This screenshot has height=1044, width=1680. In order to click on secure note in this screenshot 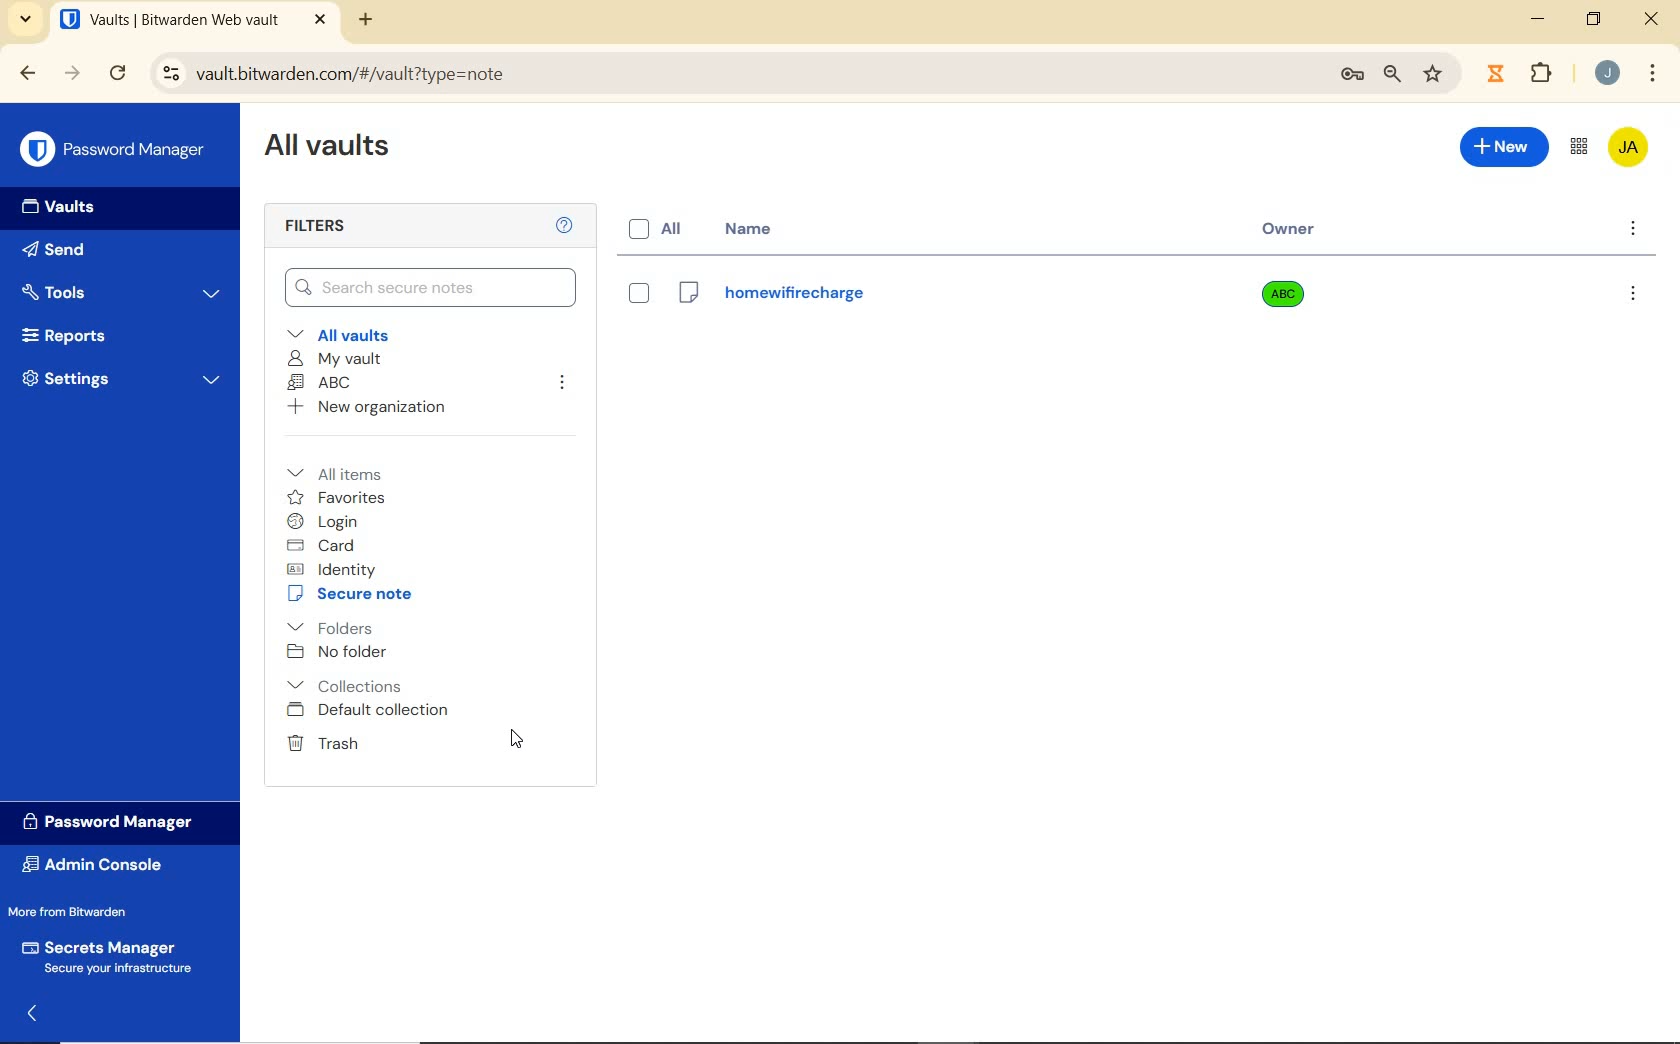, I will do `click(354, 594)`.